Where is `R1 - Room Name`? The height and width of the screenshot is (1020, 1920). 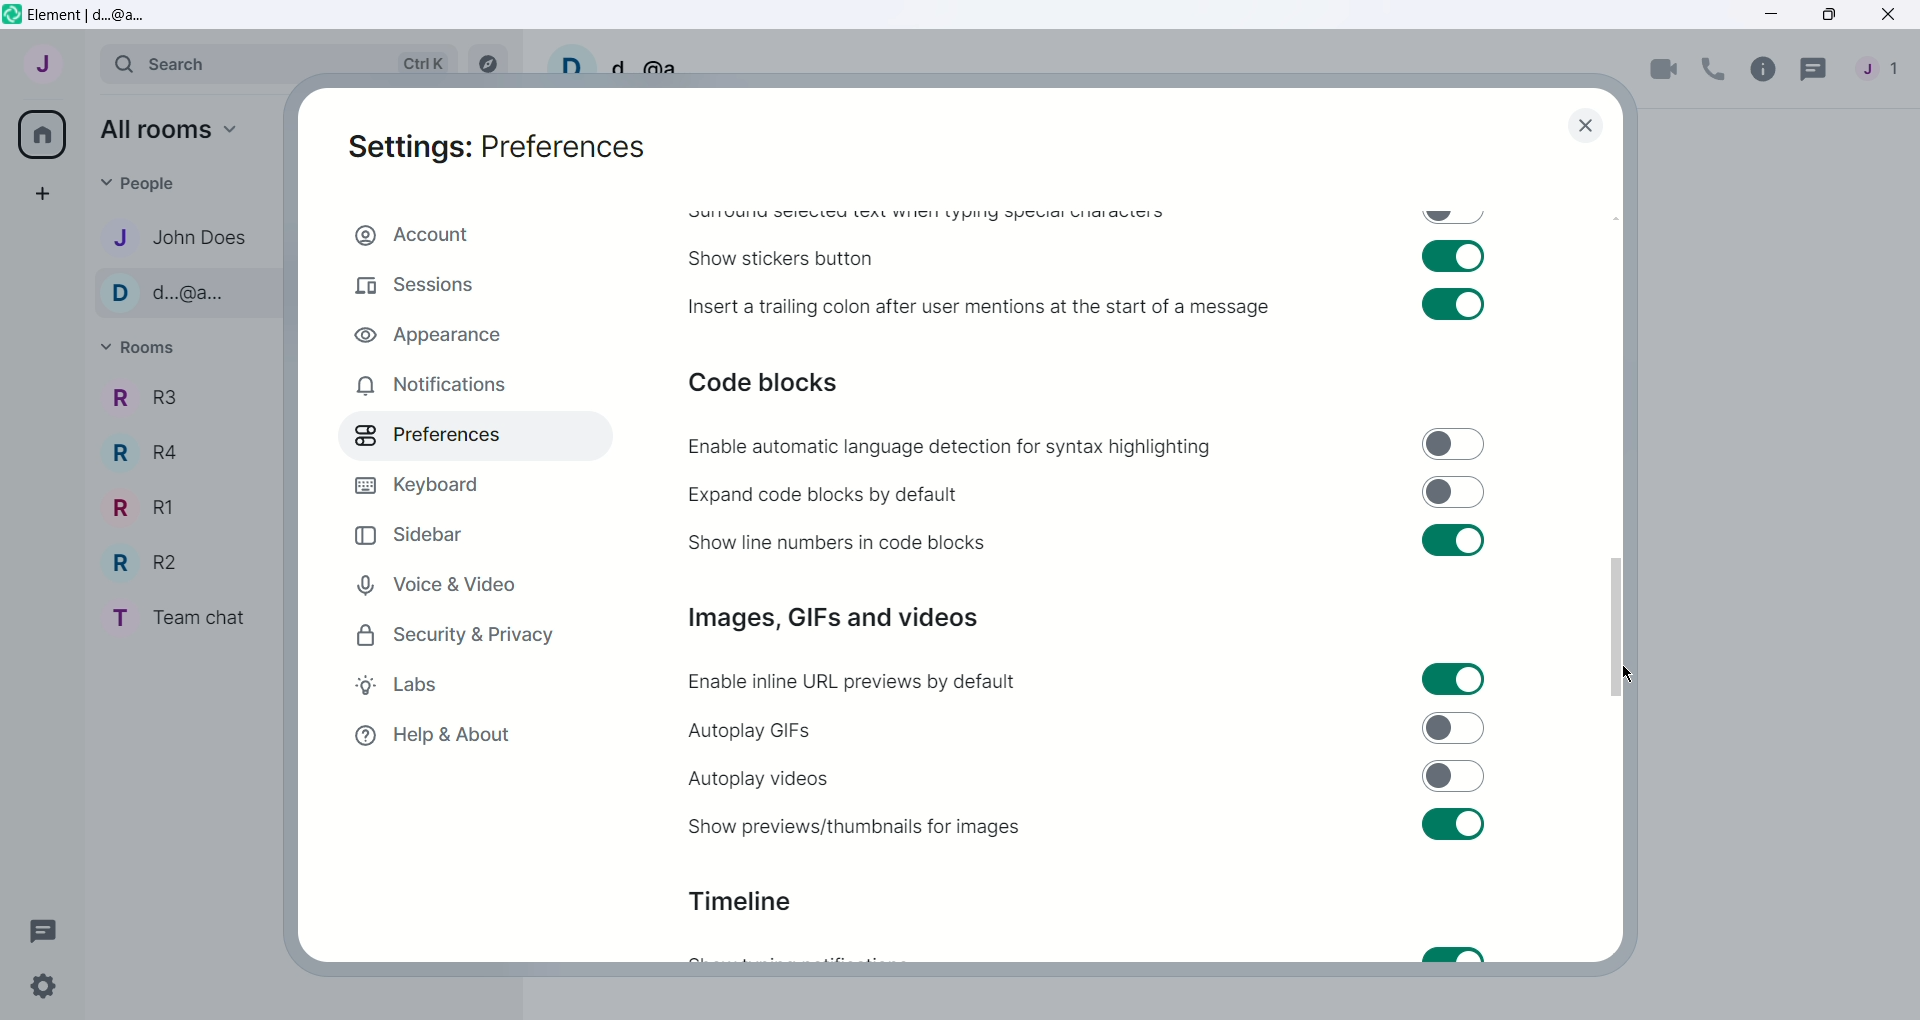 R1 - Room Name is located at coordinates (147, 507).